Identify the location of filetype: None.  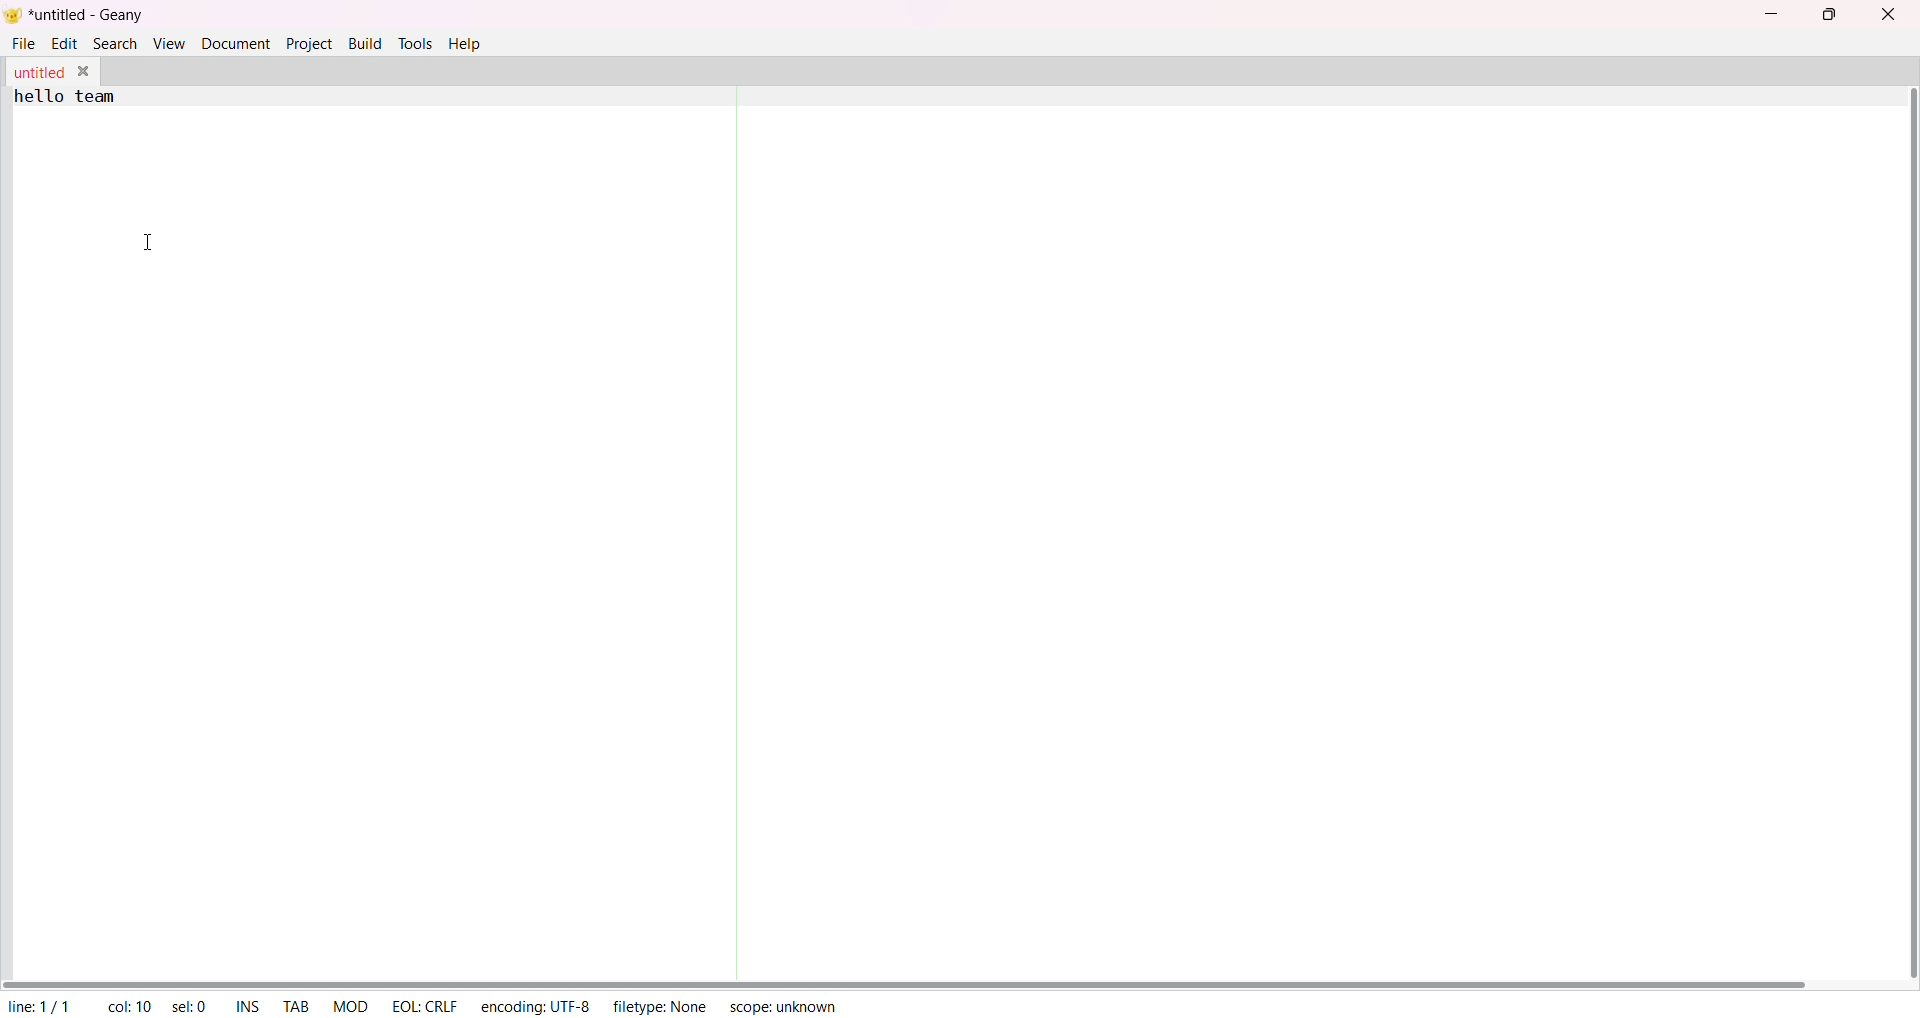
(656, 1004).